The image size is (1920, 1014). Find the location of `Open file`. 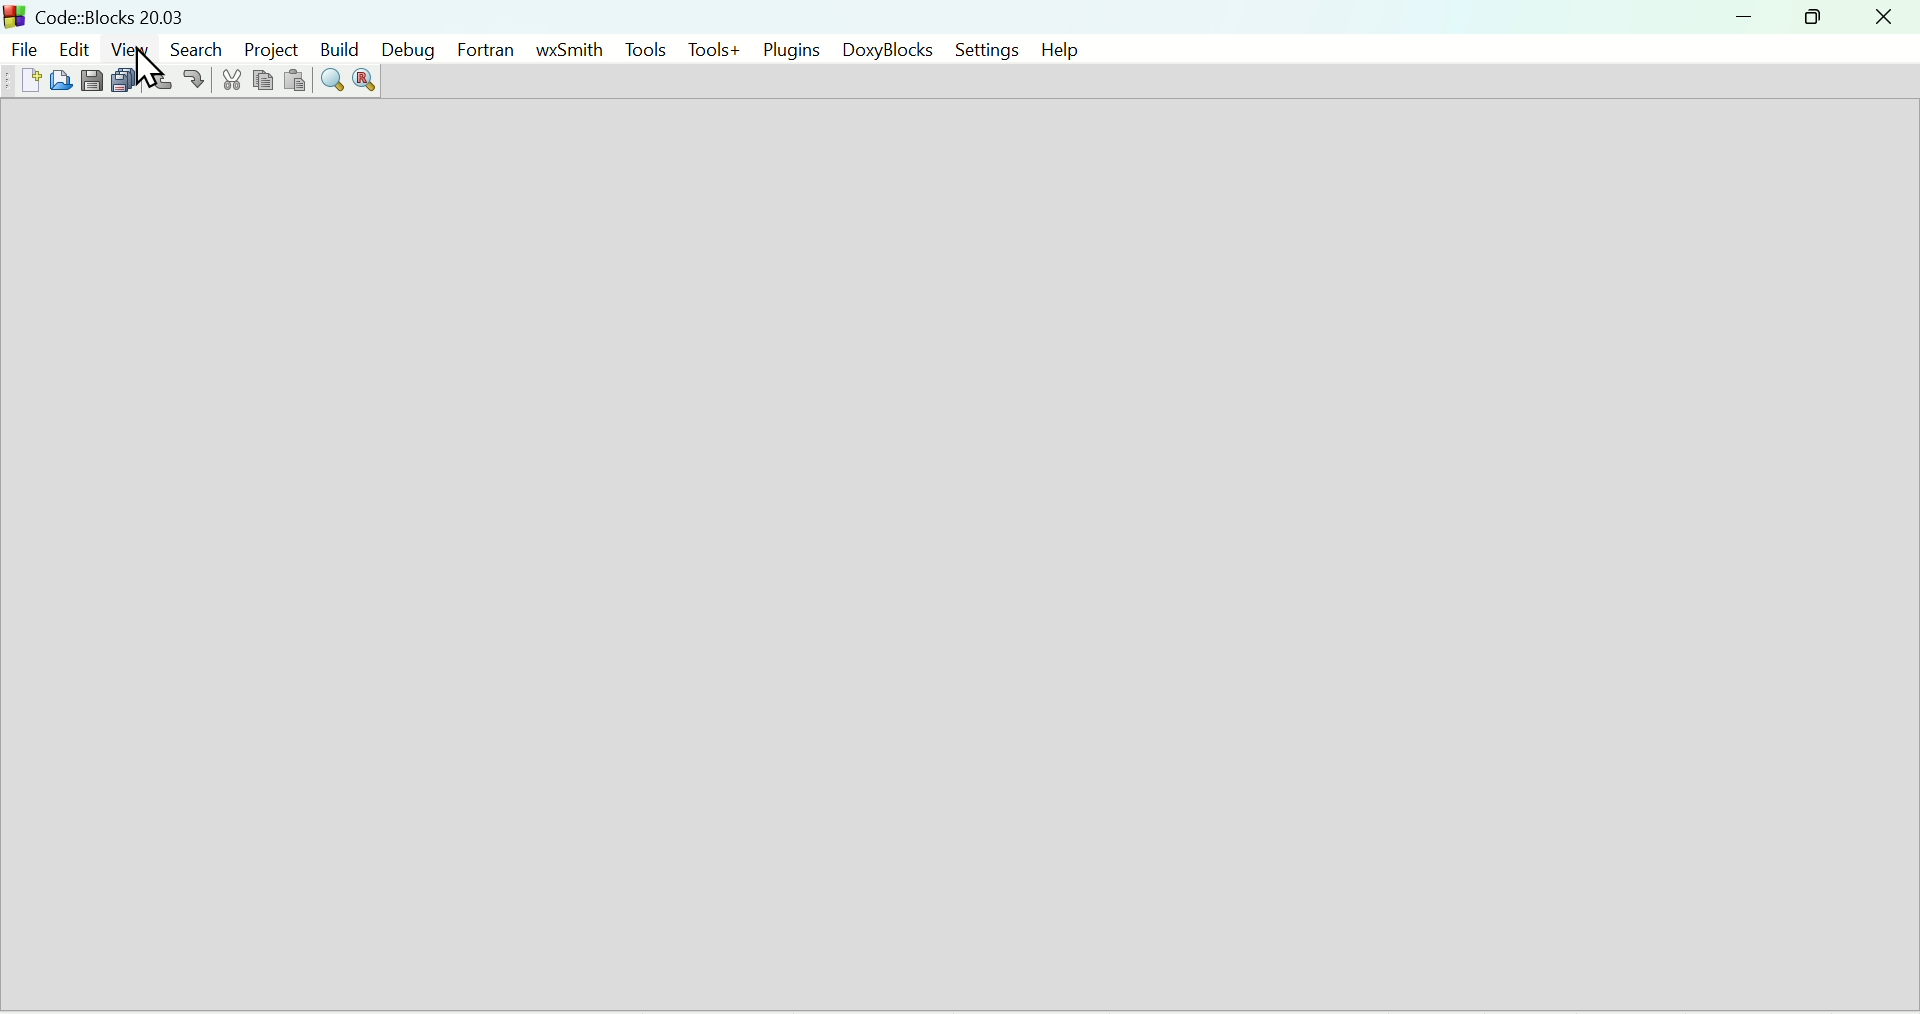

Open file is located at coordinates (63, 80).